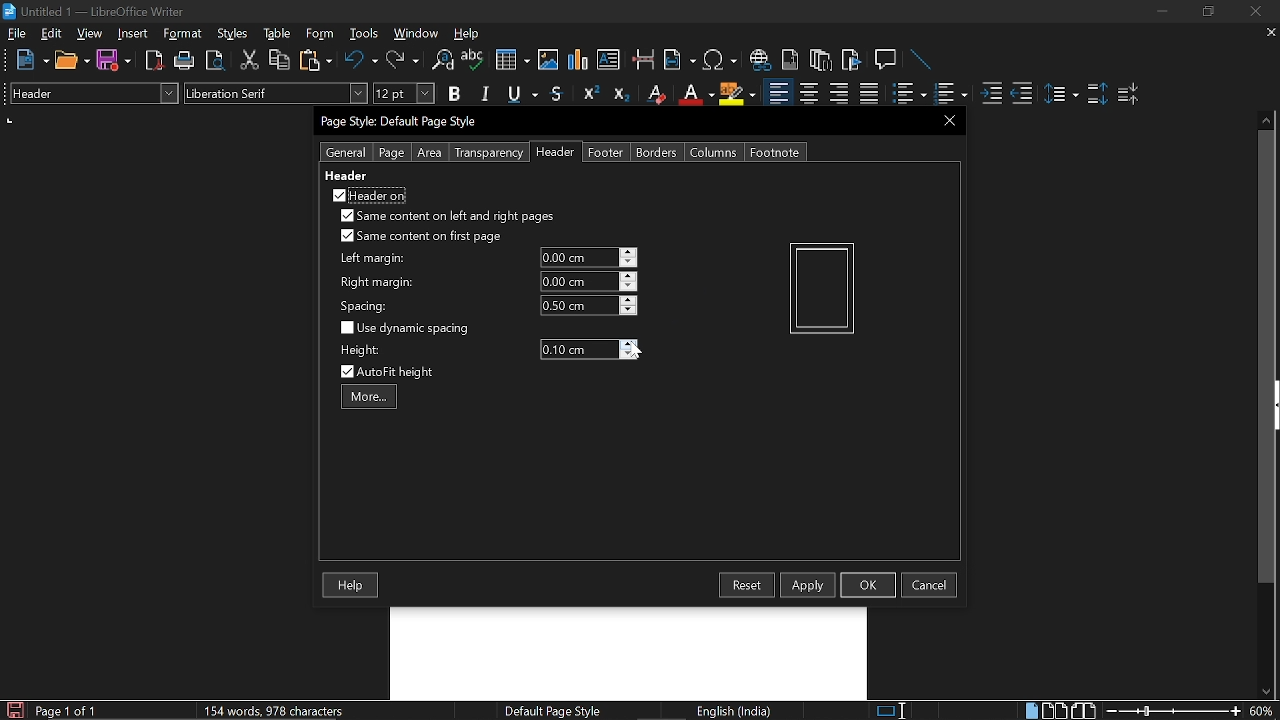  Describe the element at coordinates (114, 61) in the screenshot. I see `Save` at that location.